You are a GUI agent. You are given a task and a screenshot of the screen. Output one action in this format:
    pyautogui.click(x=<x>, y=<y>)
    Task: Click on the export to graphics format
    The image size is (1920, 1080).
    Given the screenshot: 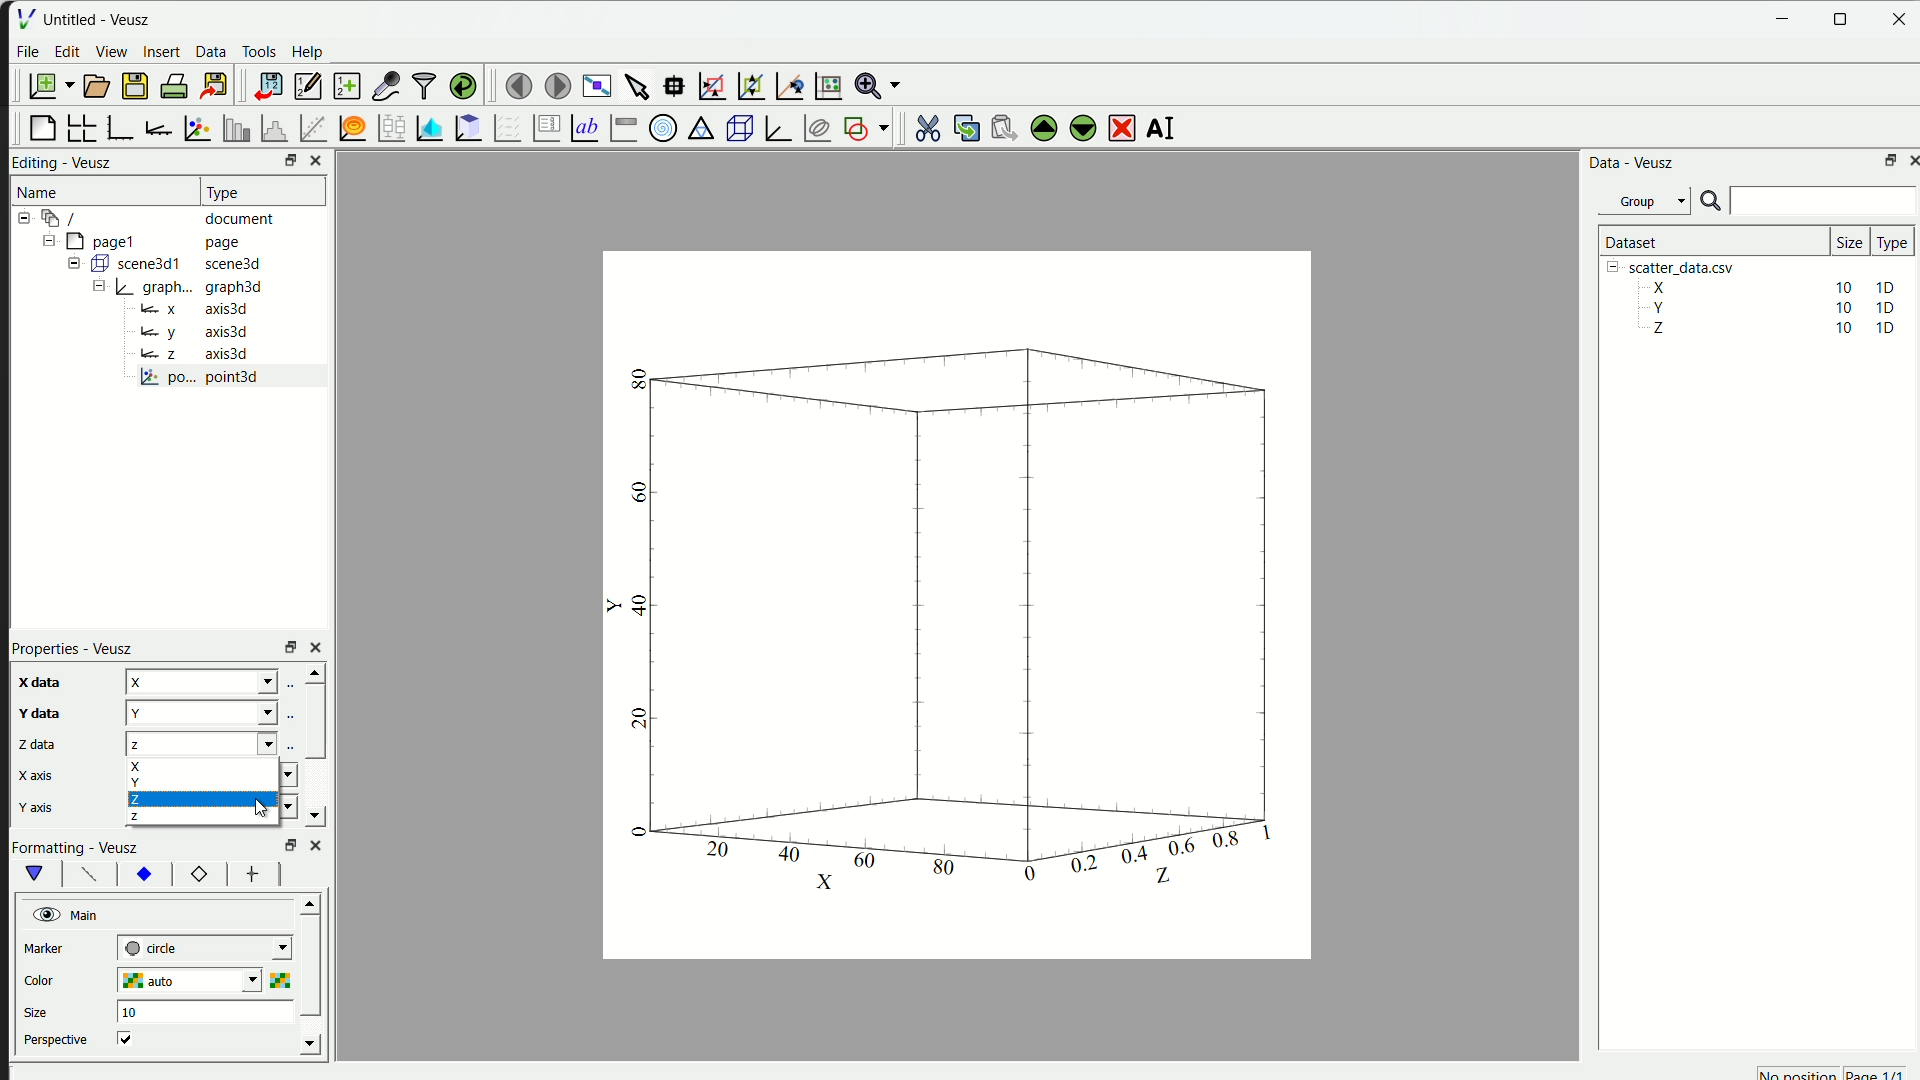 What is the action you would take?
    pyautogui.click(x=212, y=83)
    